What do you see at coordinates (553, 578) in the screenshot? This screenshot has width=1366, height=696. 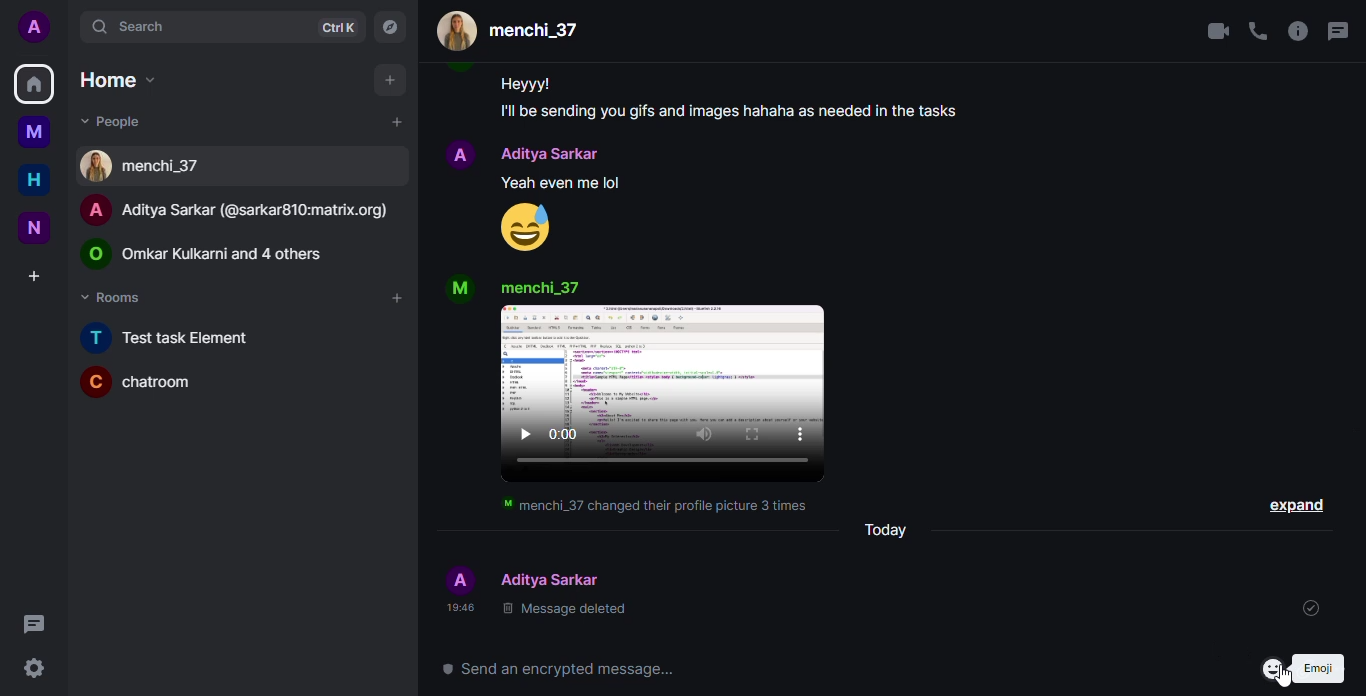 I see `people` at bounding box center [553, 578].